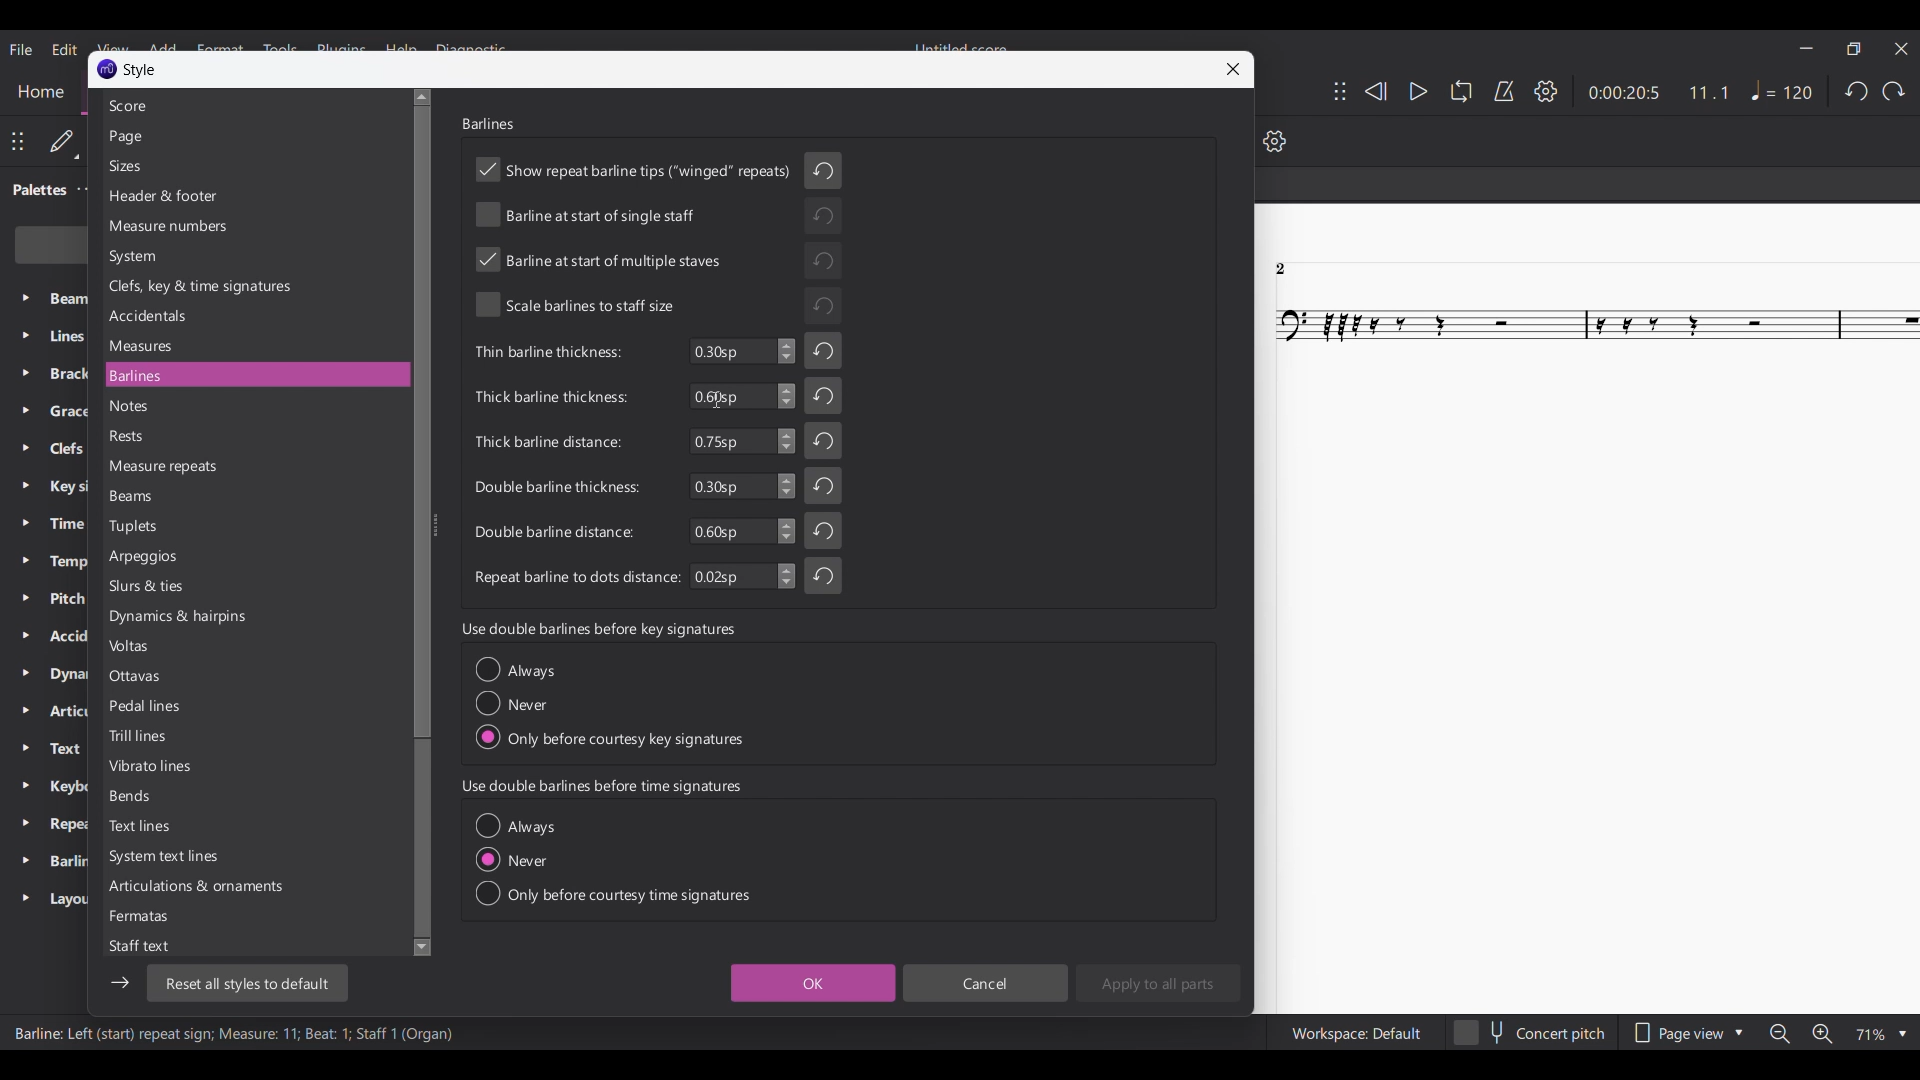  I want to click on Metronome, so click(1505, 91).